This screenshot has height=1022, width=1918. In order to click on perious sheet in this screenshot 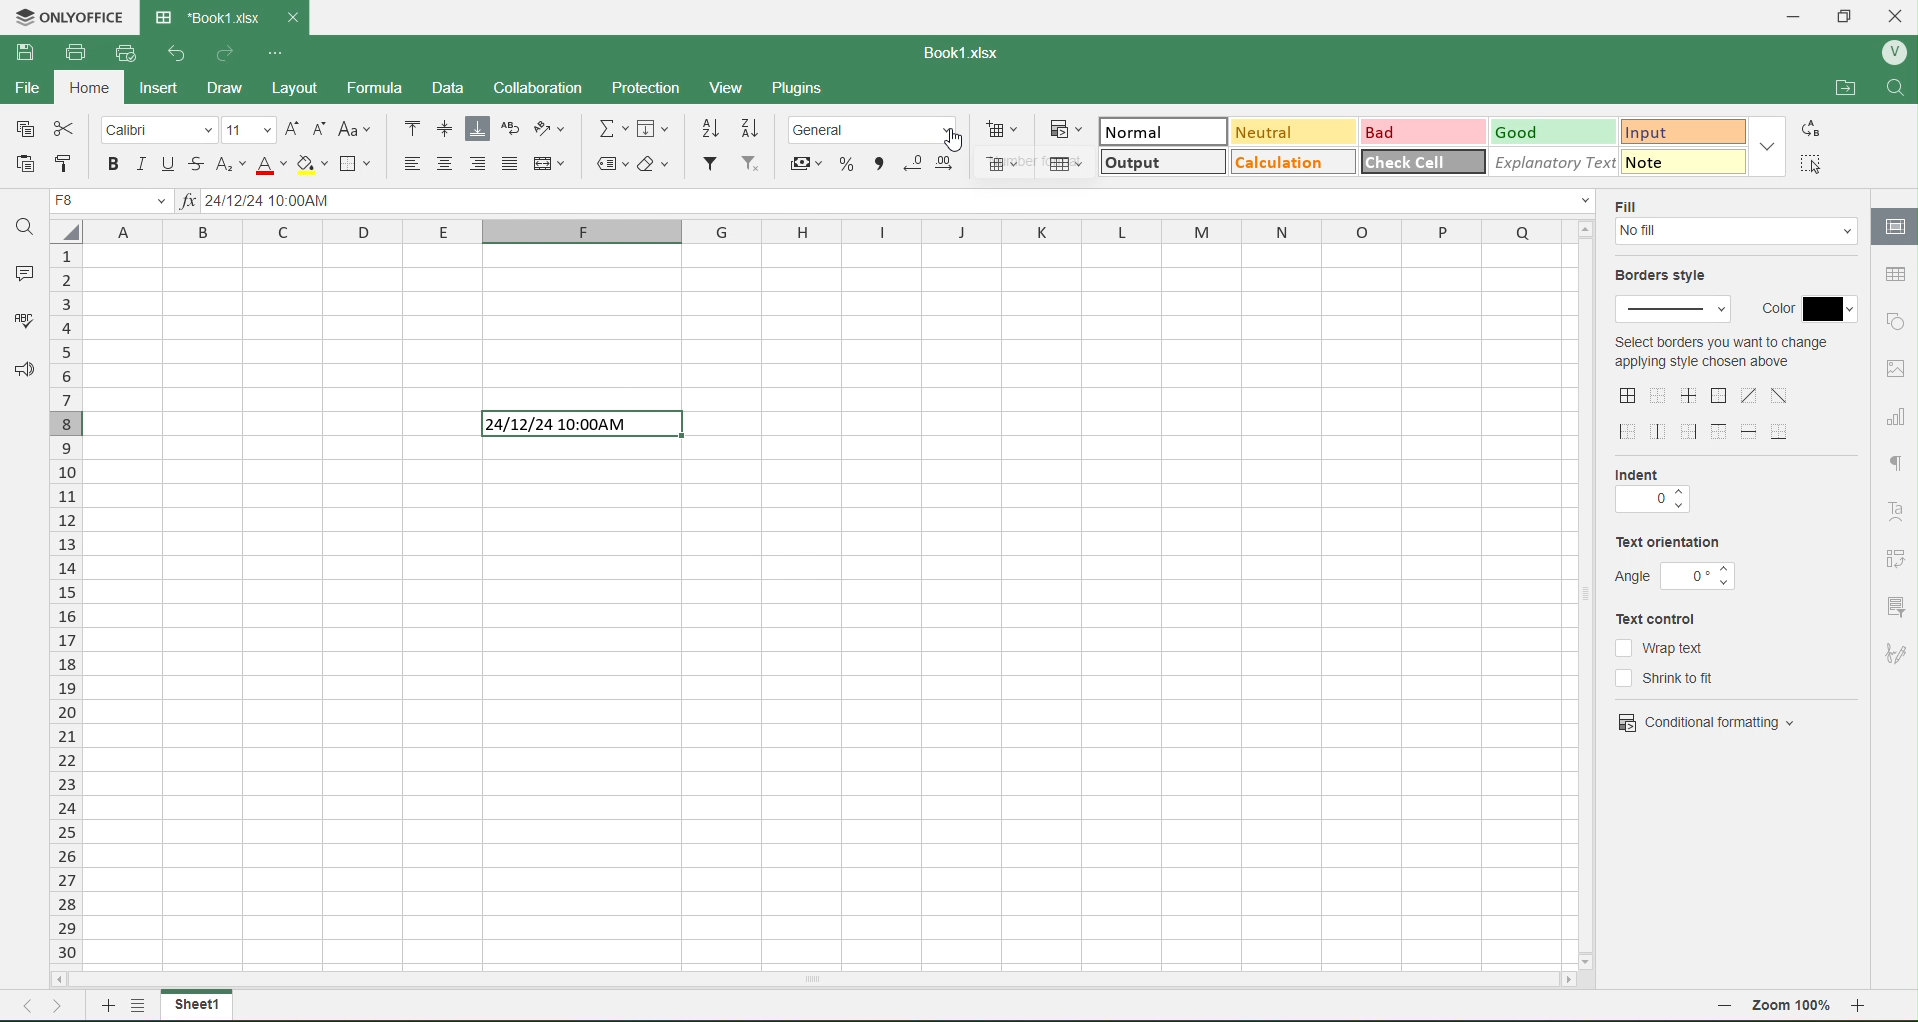, I will do `click(33, 1004)`.